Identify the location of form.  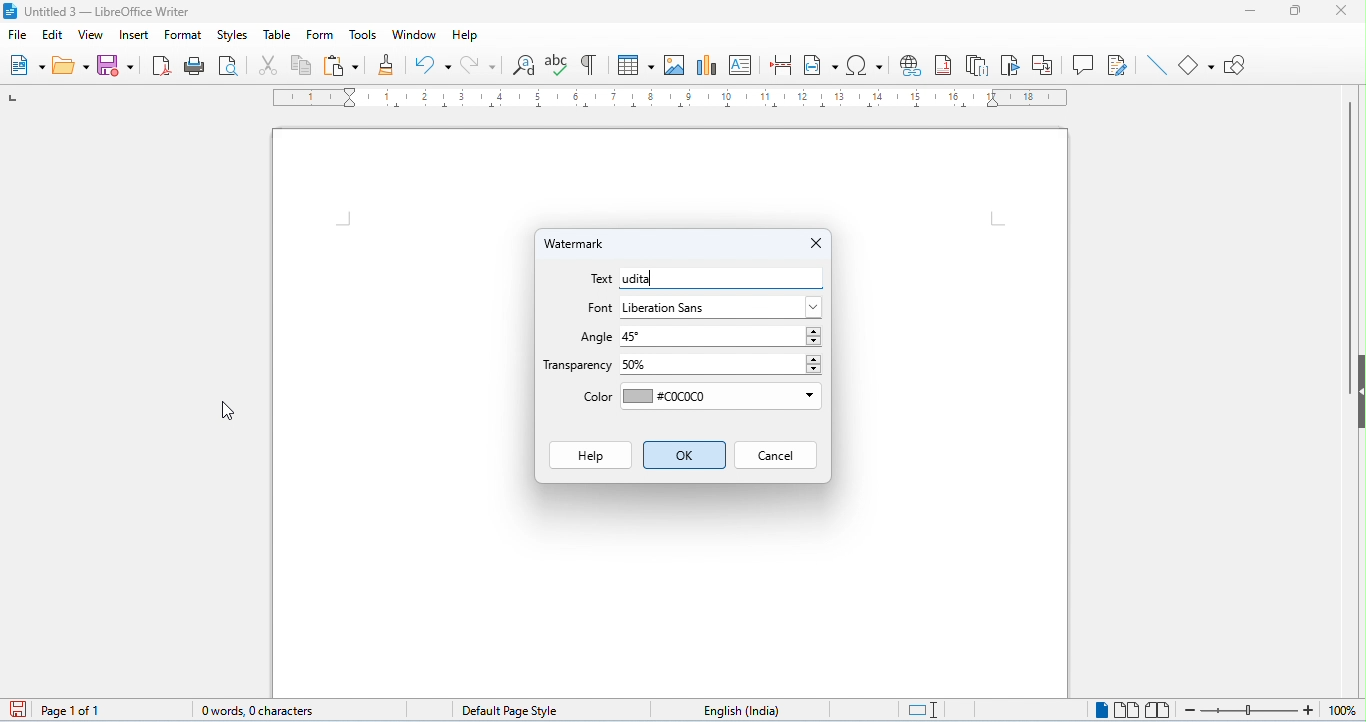
(320, 36).